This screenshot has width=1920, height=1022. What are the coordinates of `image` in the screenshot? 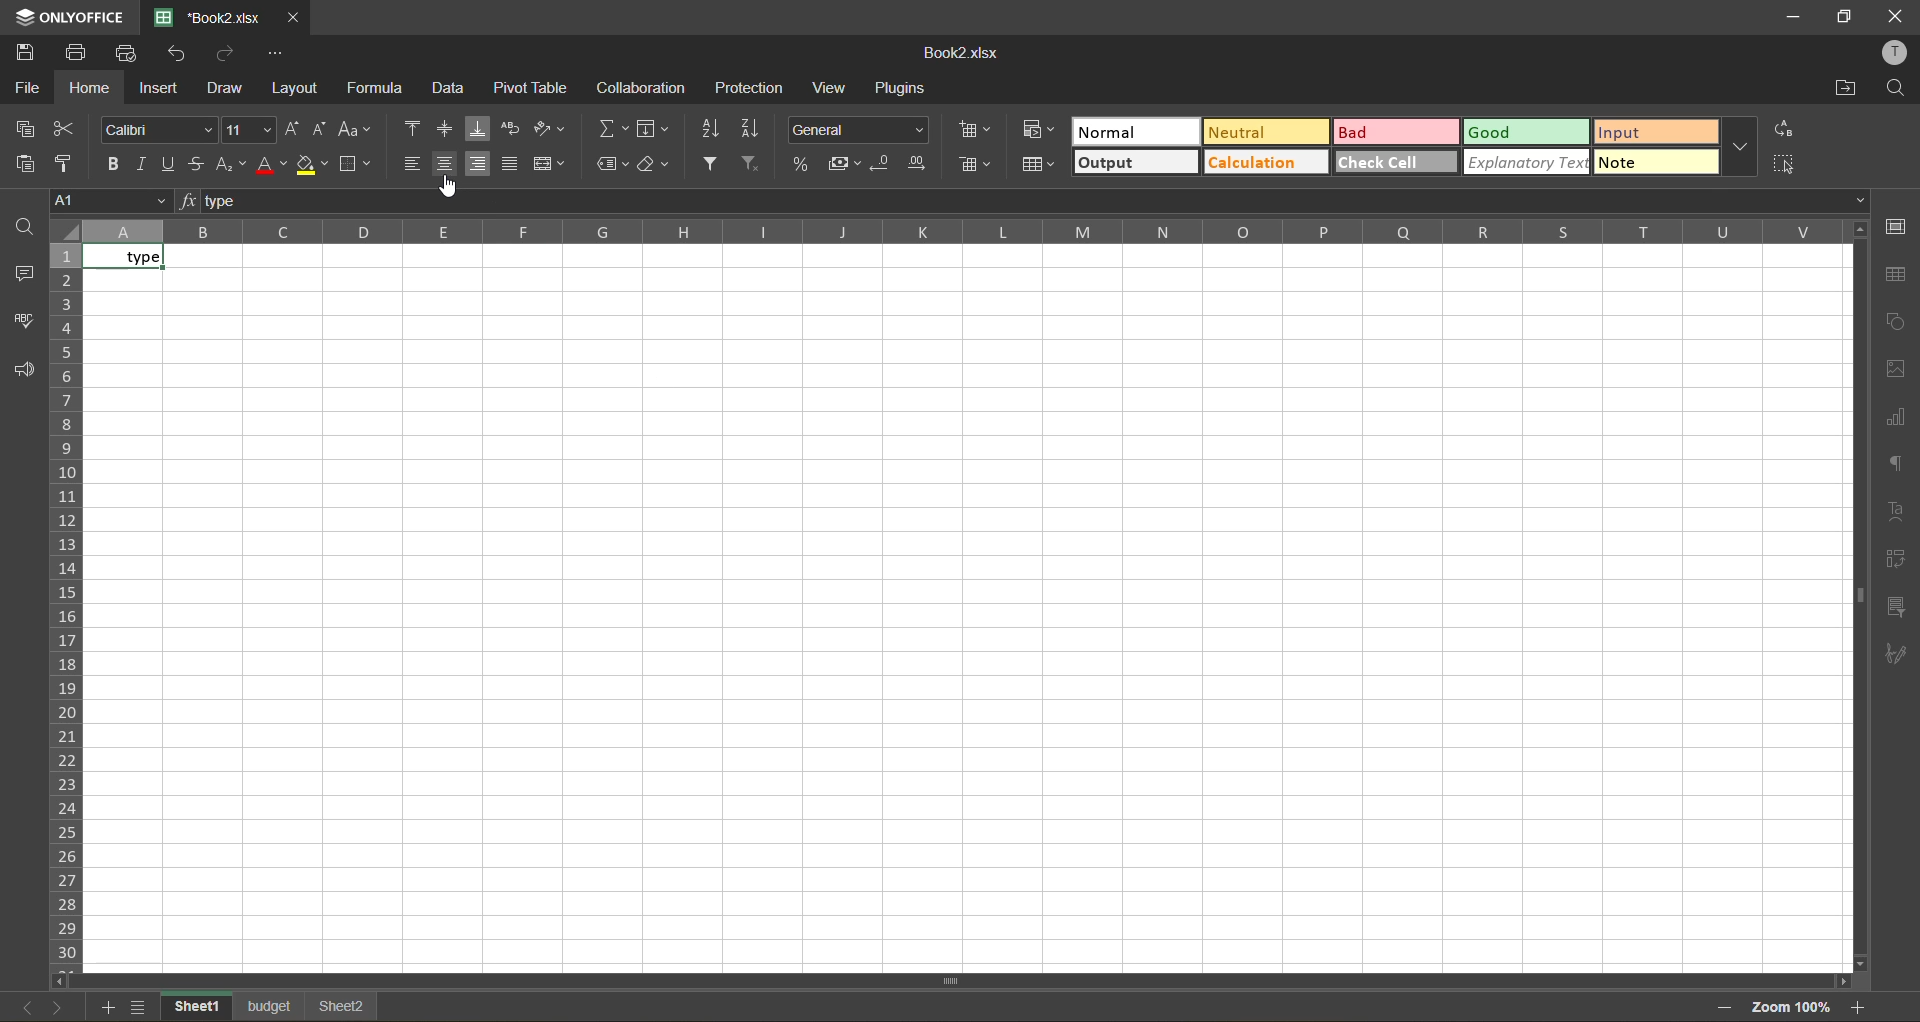 It's located at (1896, 369).